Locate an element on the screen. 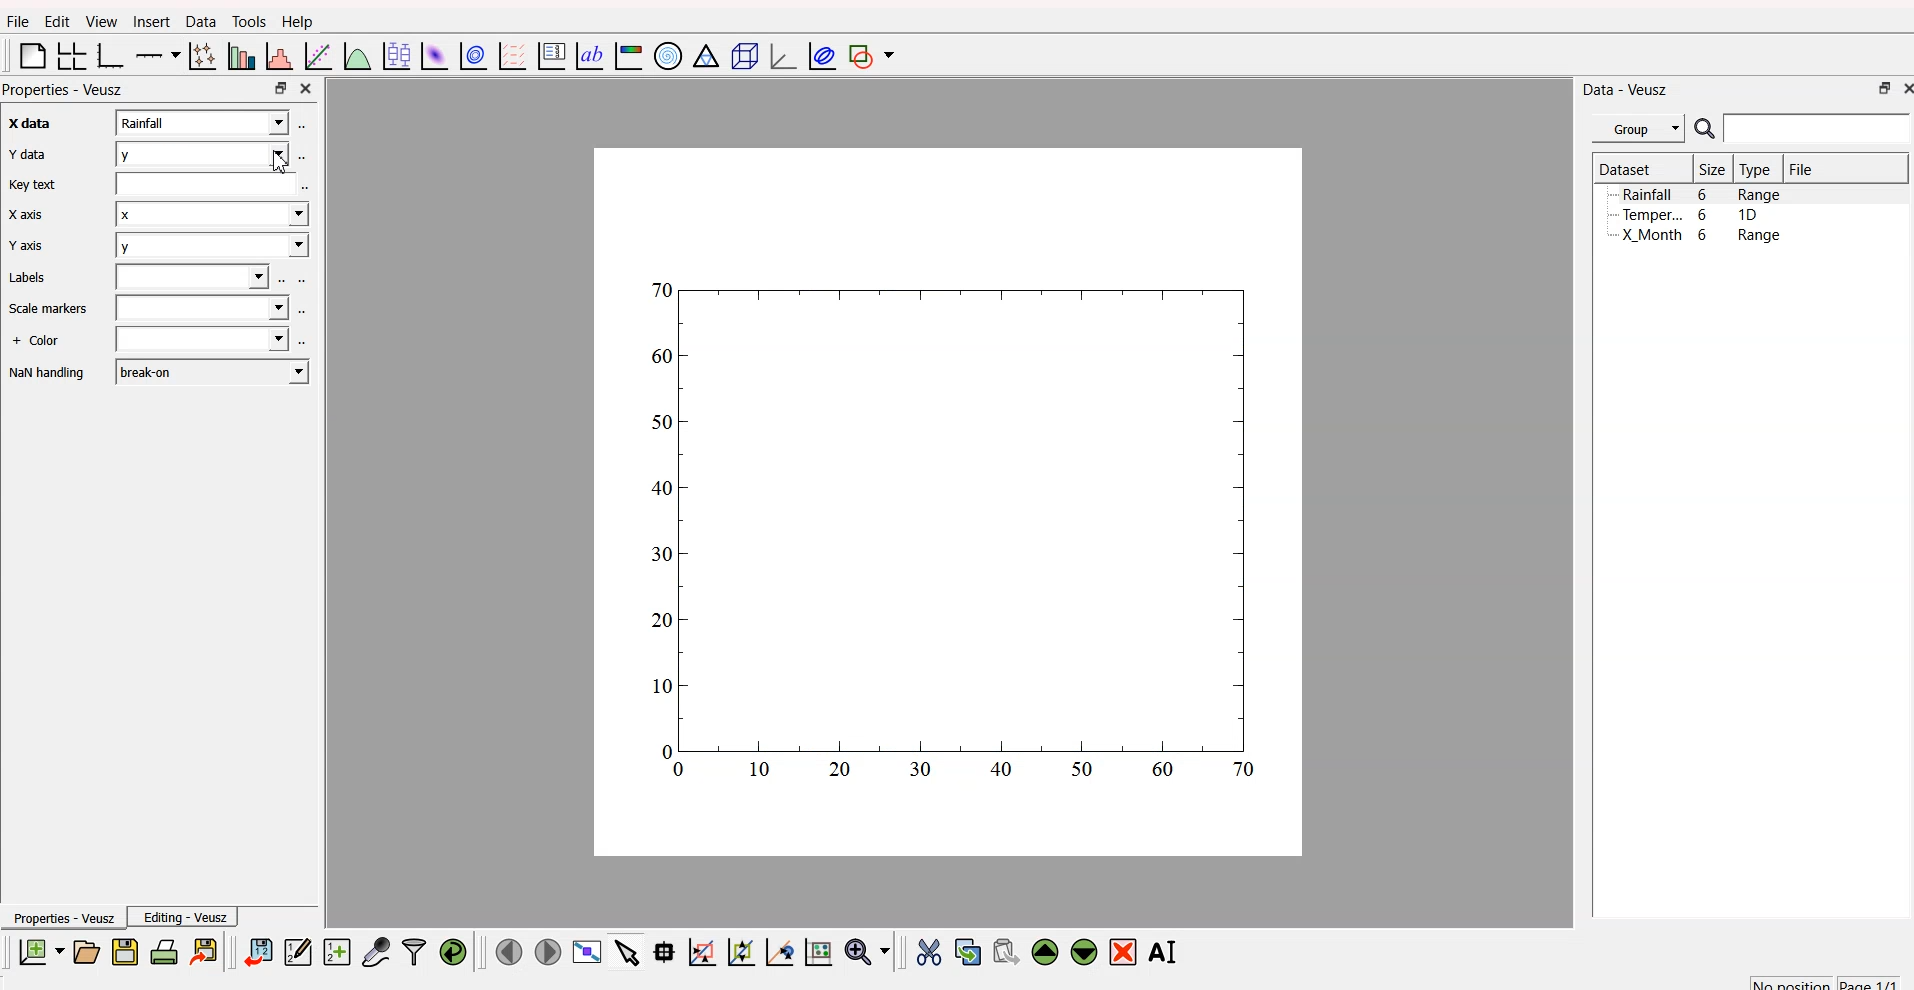  reset graph axes is located at coordinates (822, 950).